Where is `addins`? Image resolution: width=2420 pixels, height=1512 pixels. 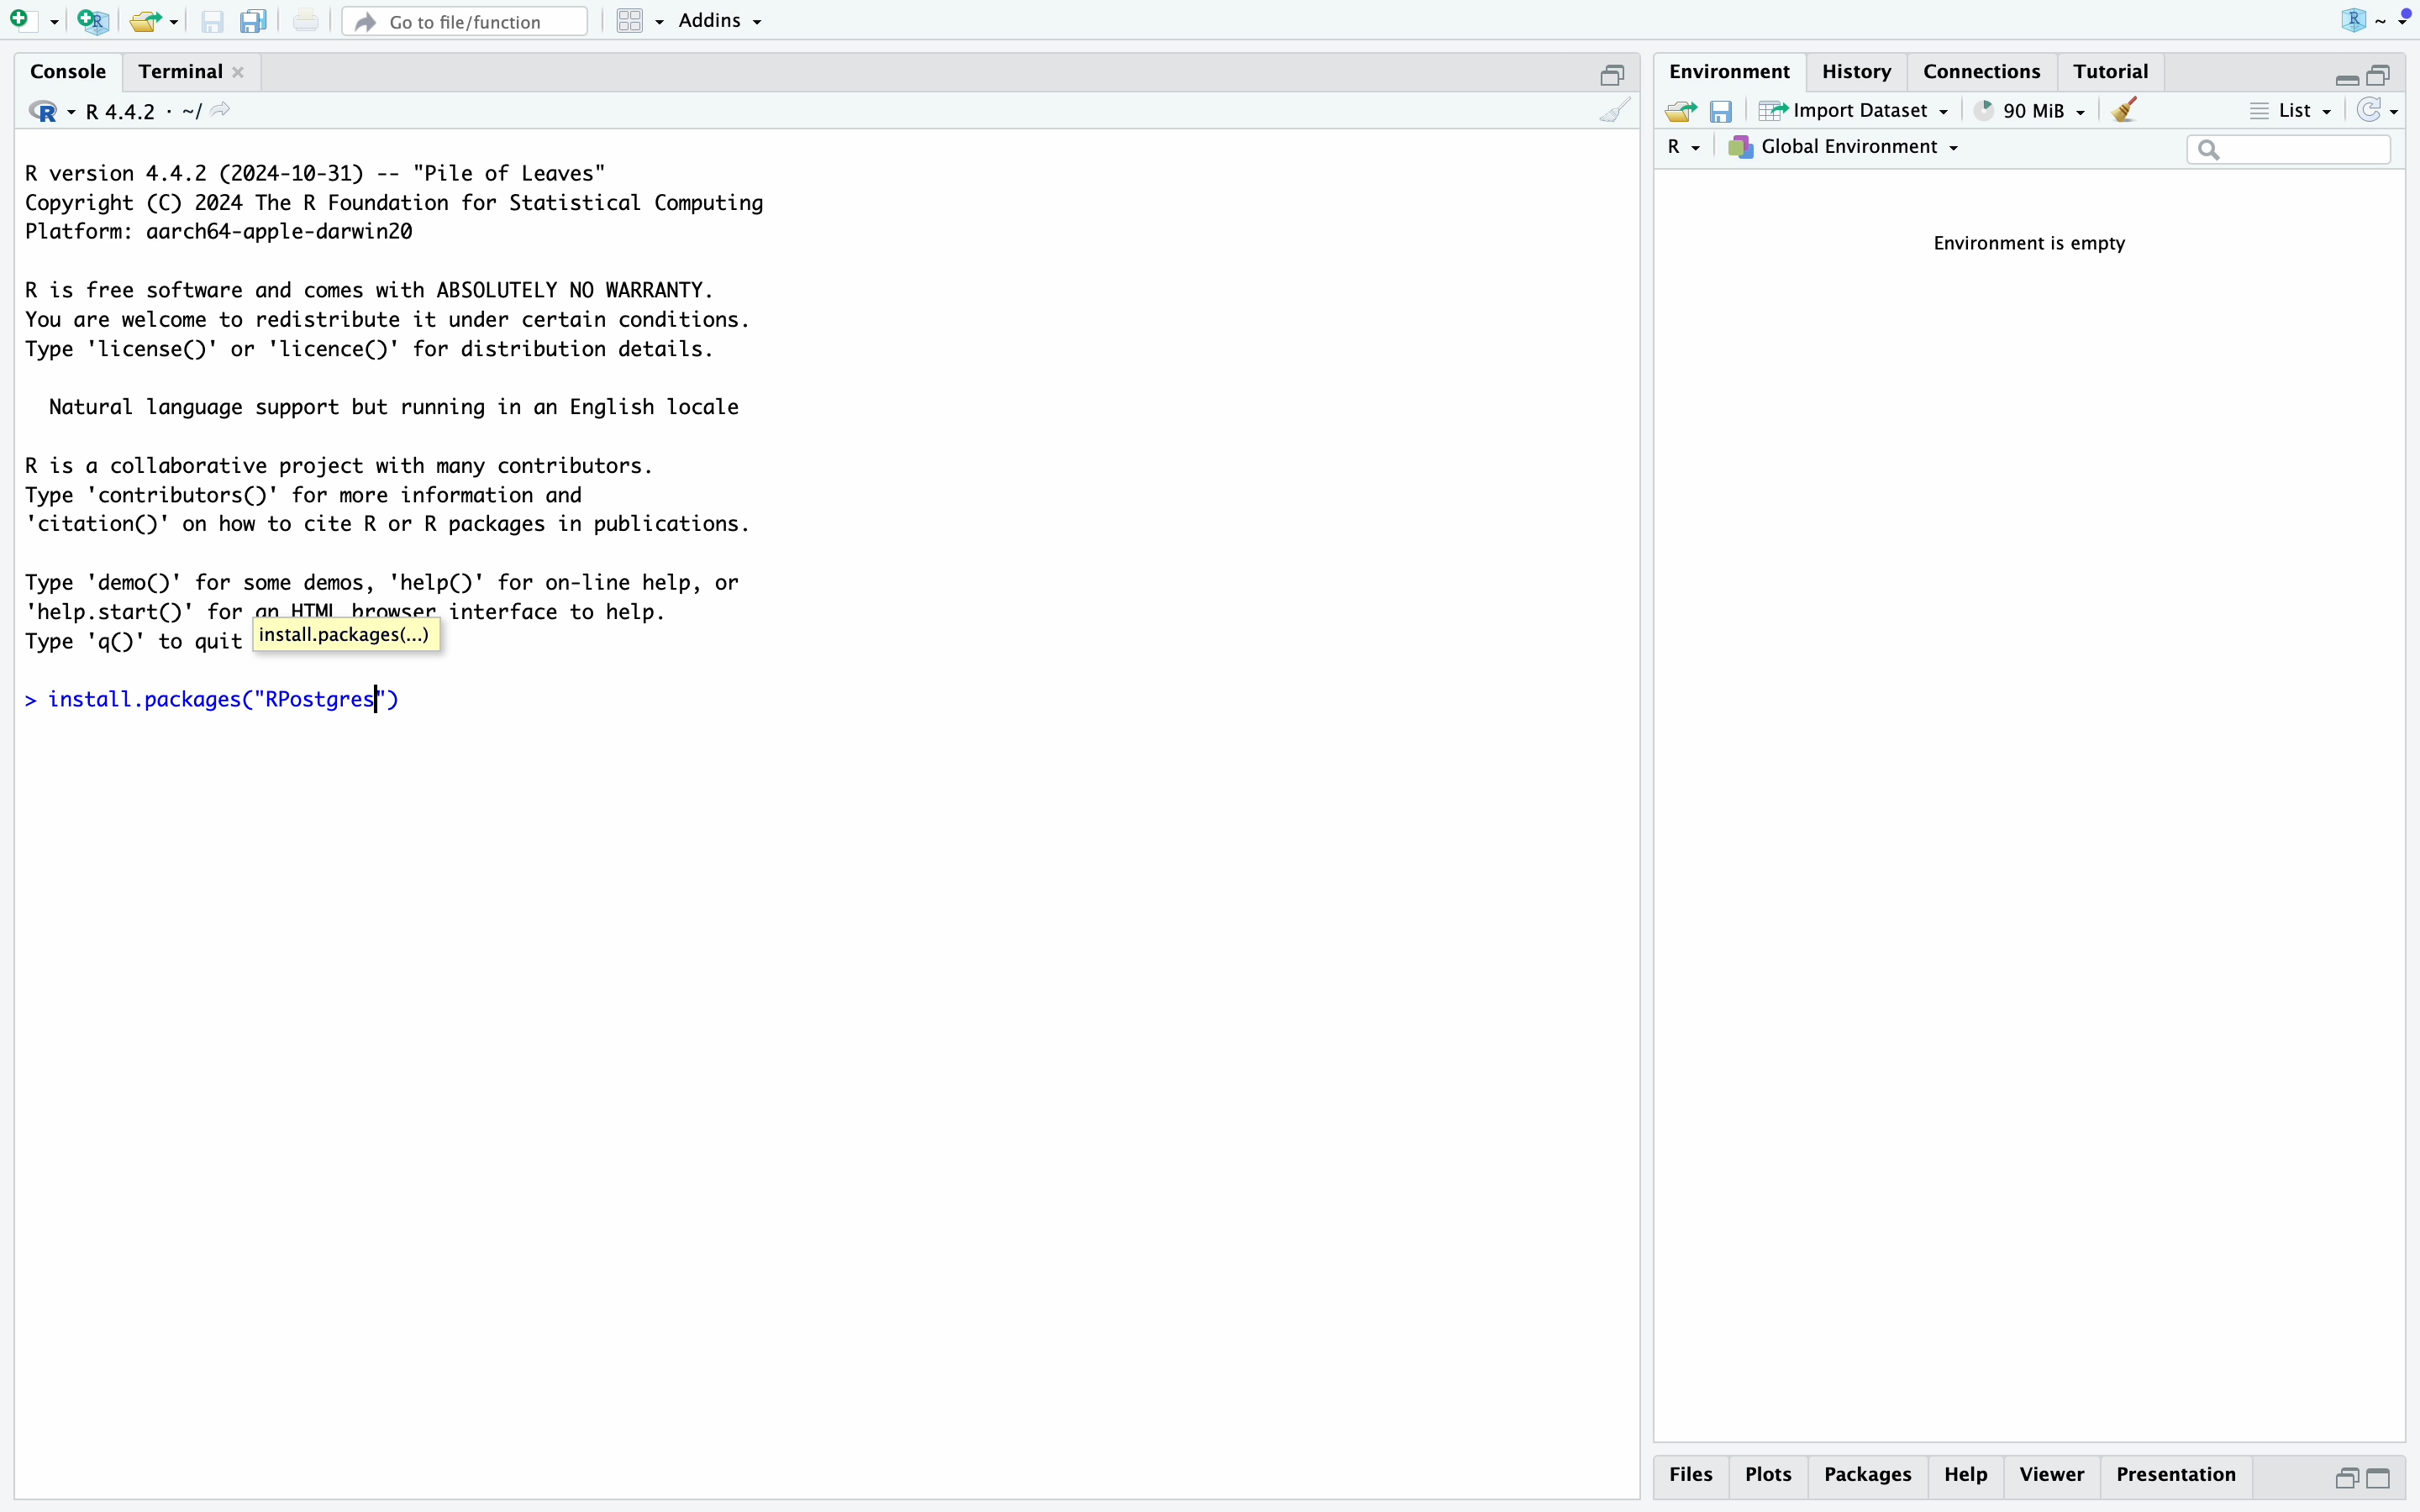 addins is located at coordinates (723, 19).